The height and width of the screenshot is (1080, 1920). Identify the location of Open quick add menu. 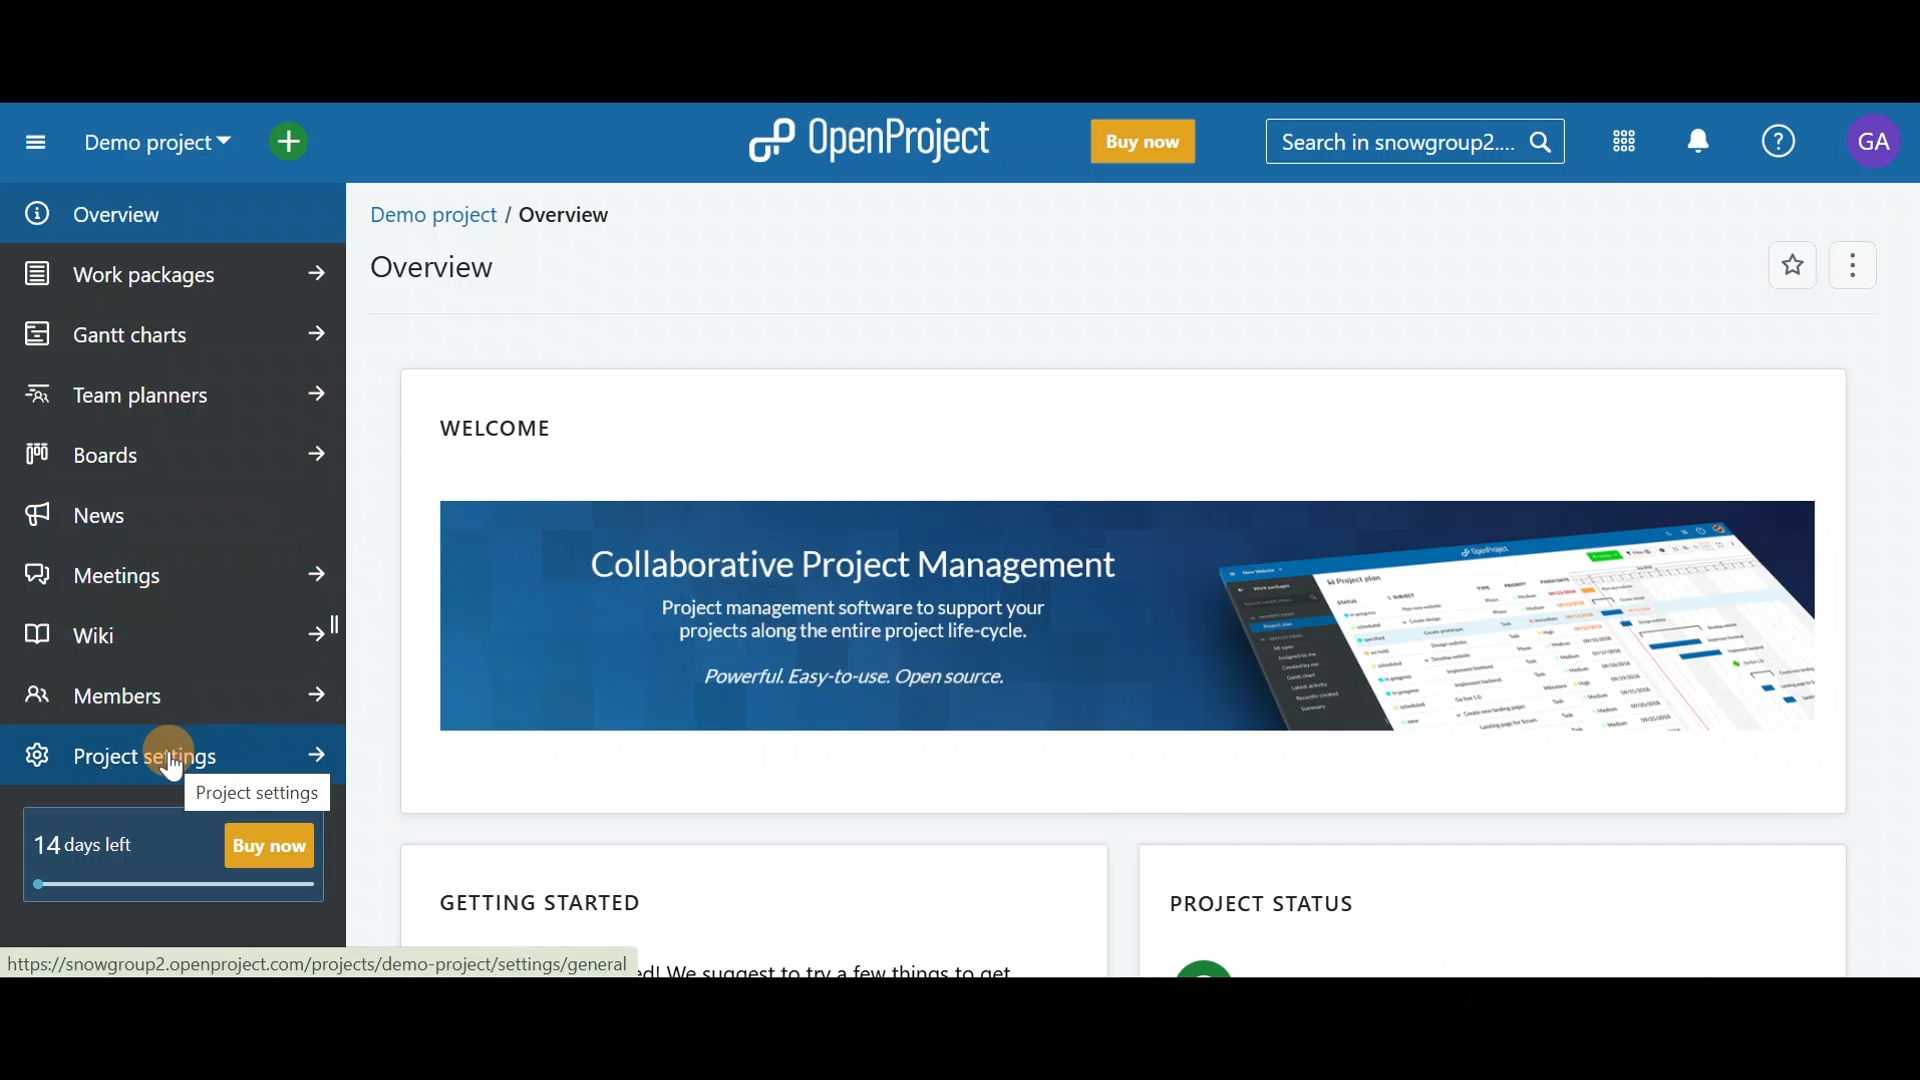
(294, 140).